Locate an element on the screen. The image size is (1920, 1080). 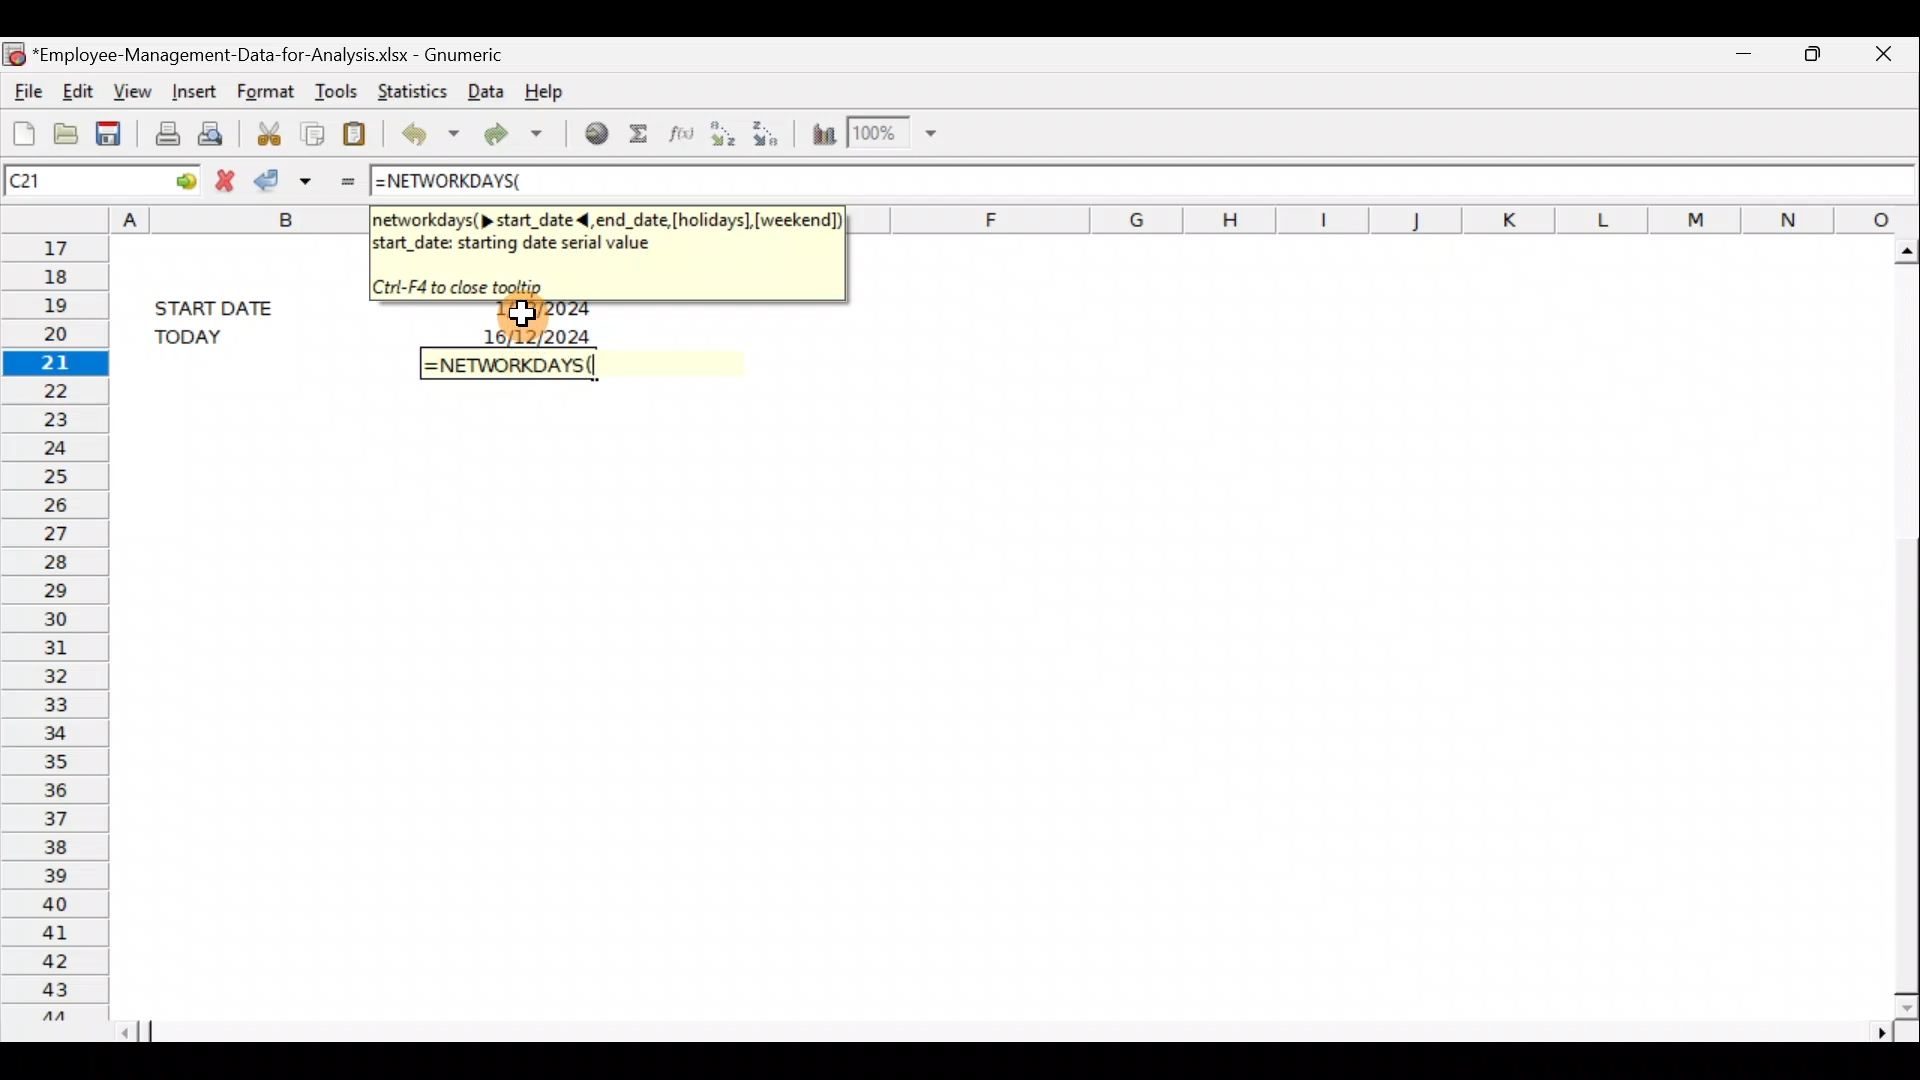
Insert is located at coordinates (192, 93).